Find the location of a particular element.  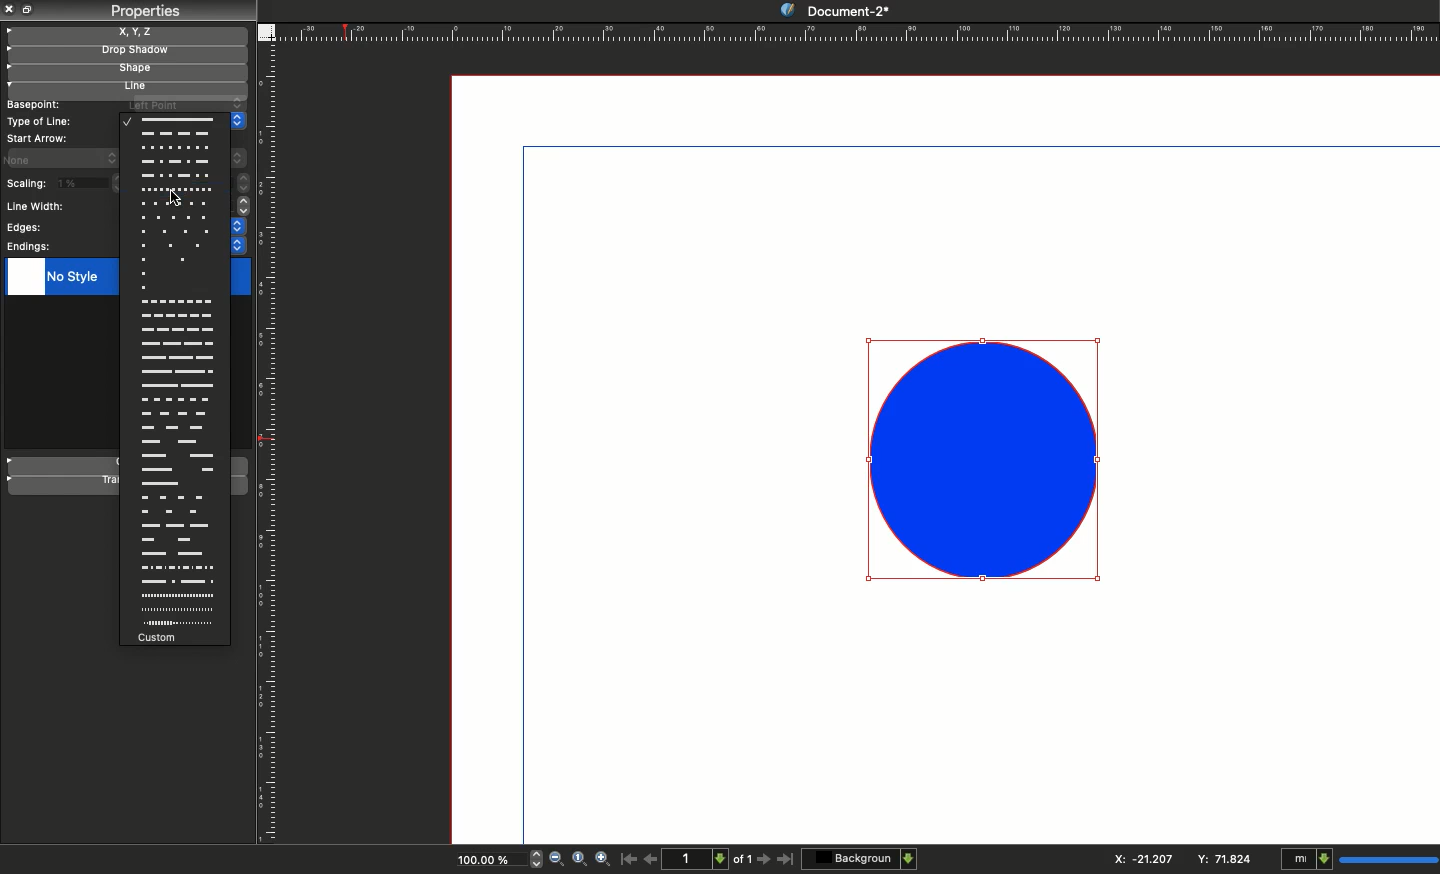

Next page is located at coordinates (766, 860).